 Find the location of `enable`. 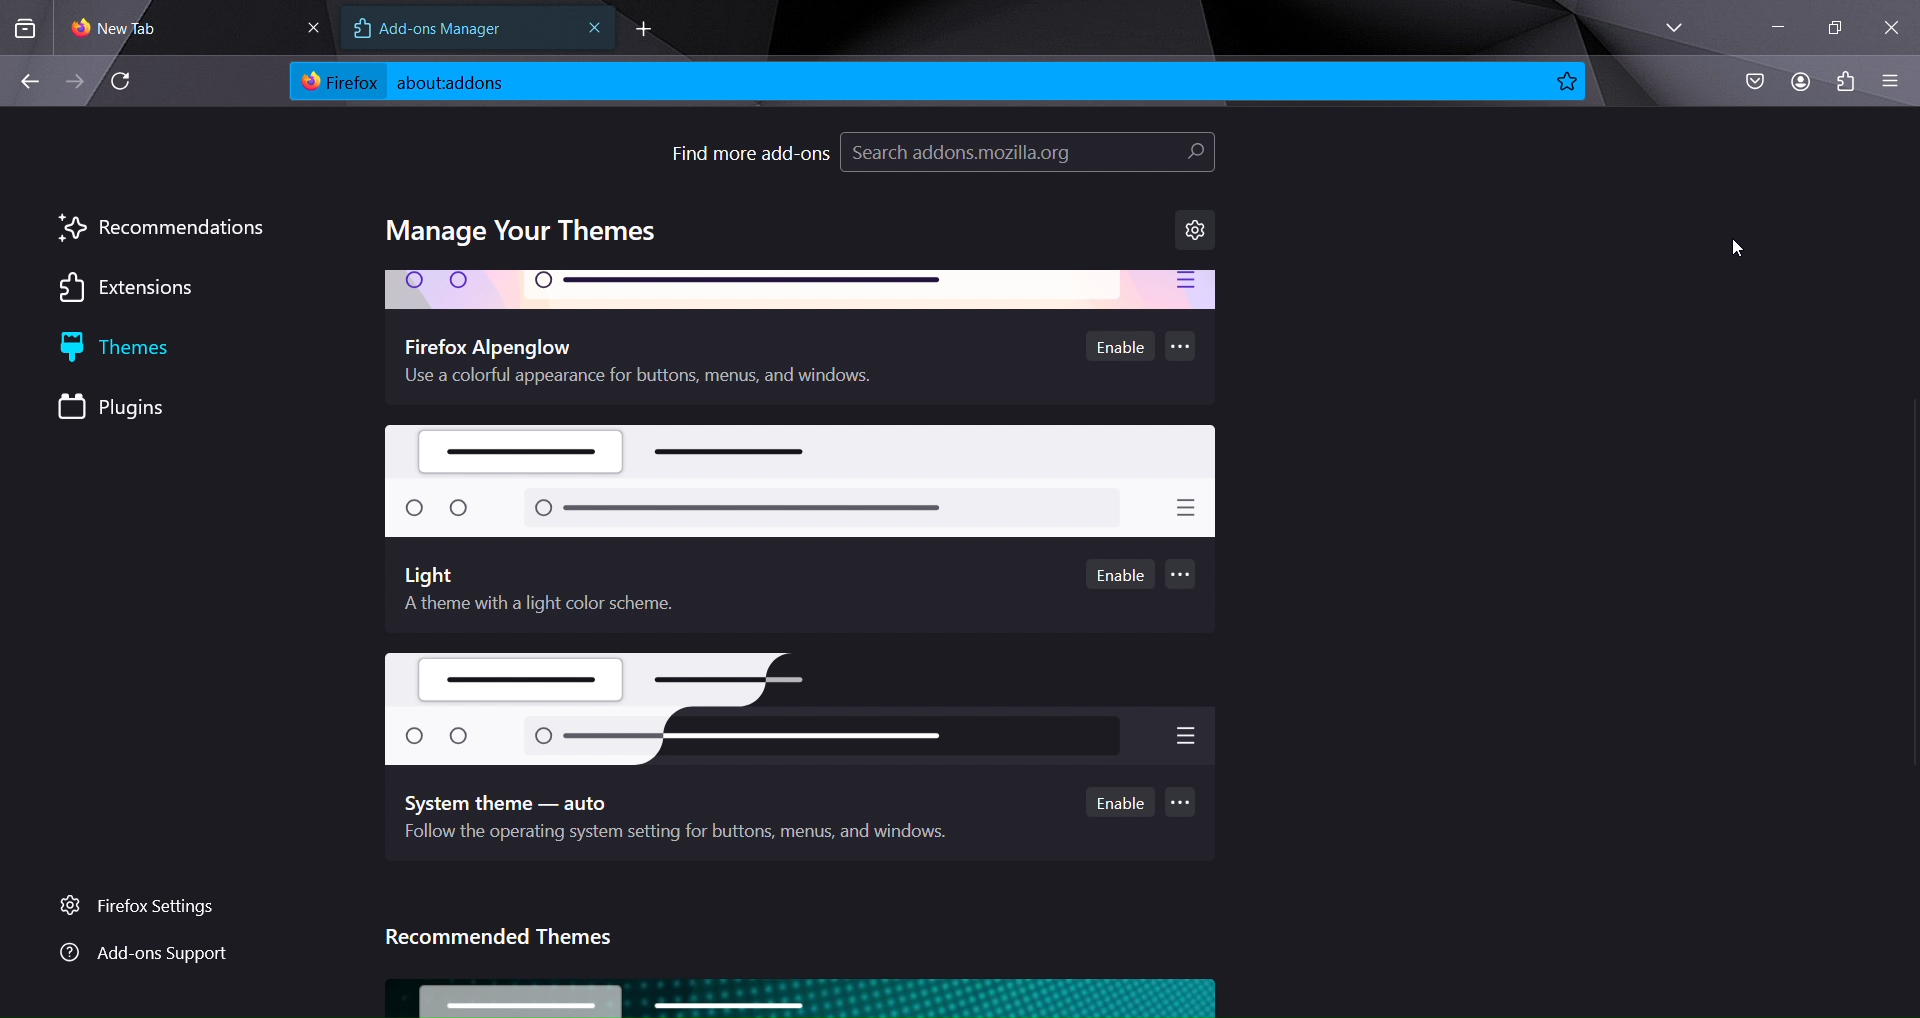

enable is located at coordinates (1120, 801).